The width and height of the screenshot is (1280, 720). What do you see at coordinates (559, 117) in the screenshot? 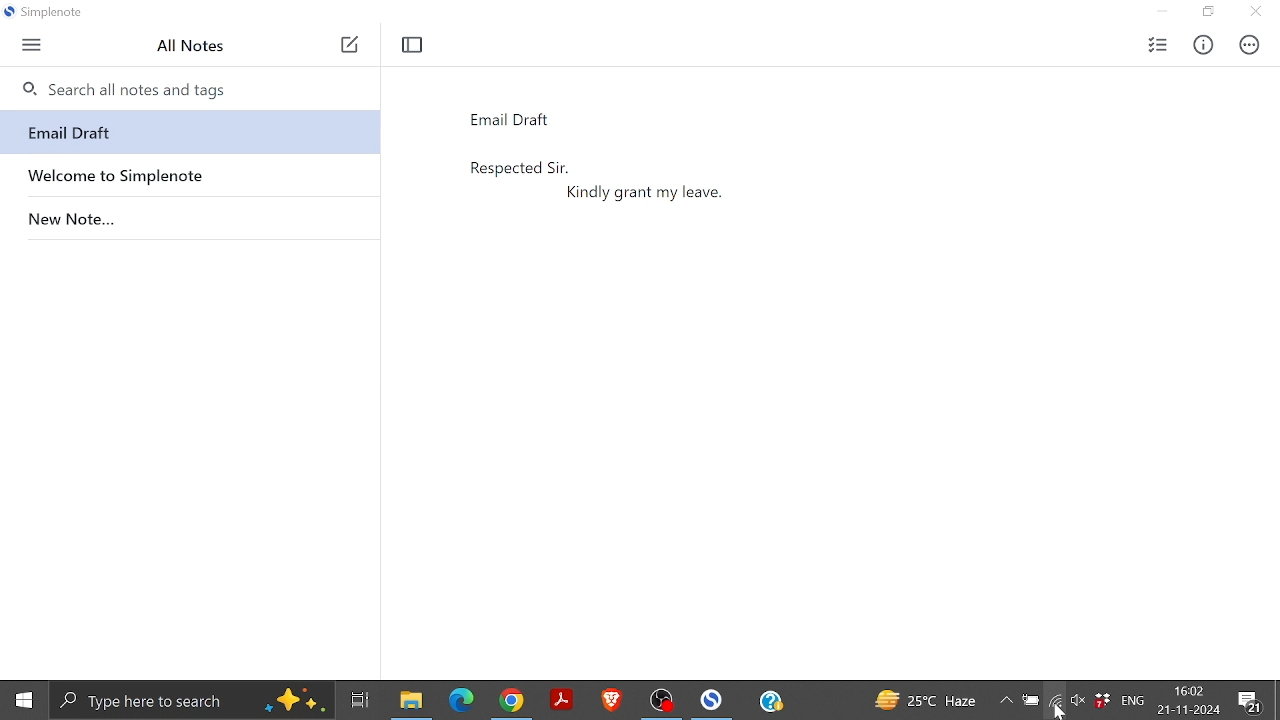
I see `Space for writing the title of the note` at bounding box center [559, 117].